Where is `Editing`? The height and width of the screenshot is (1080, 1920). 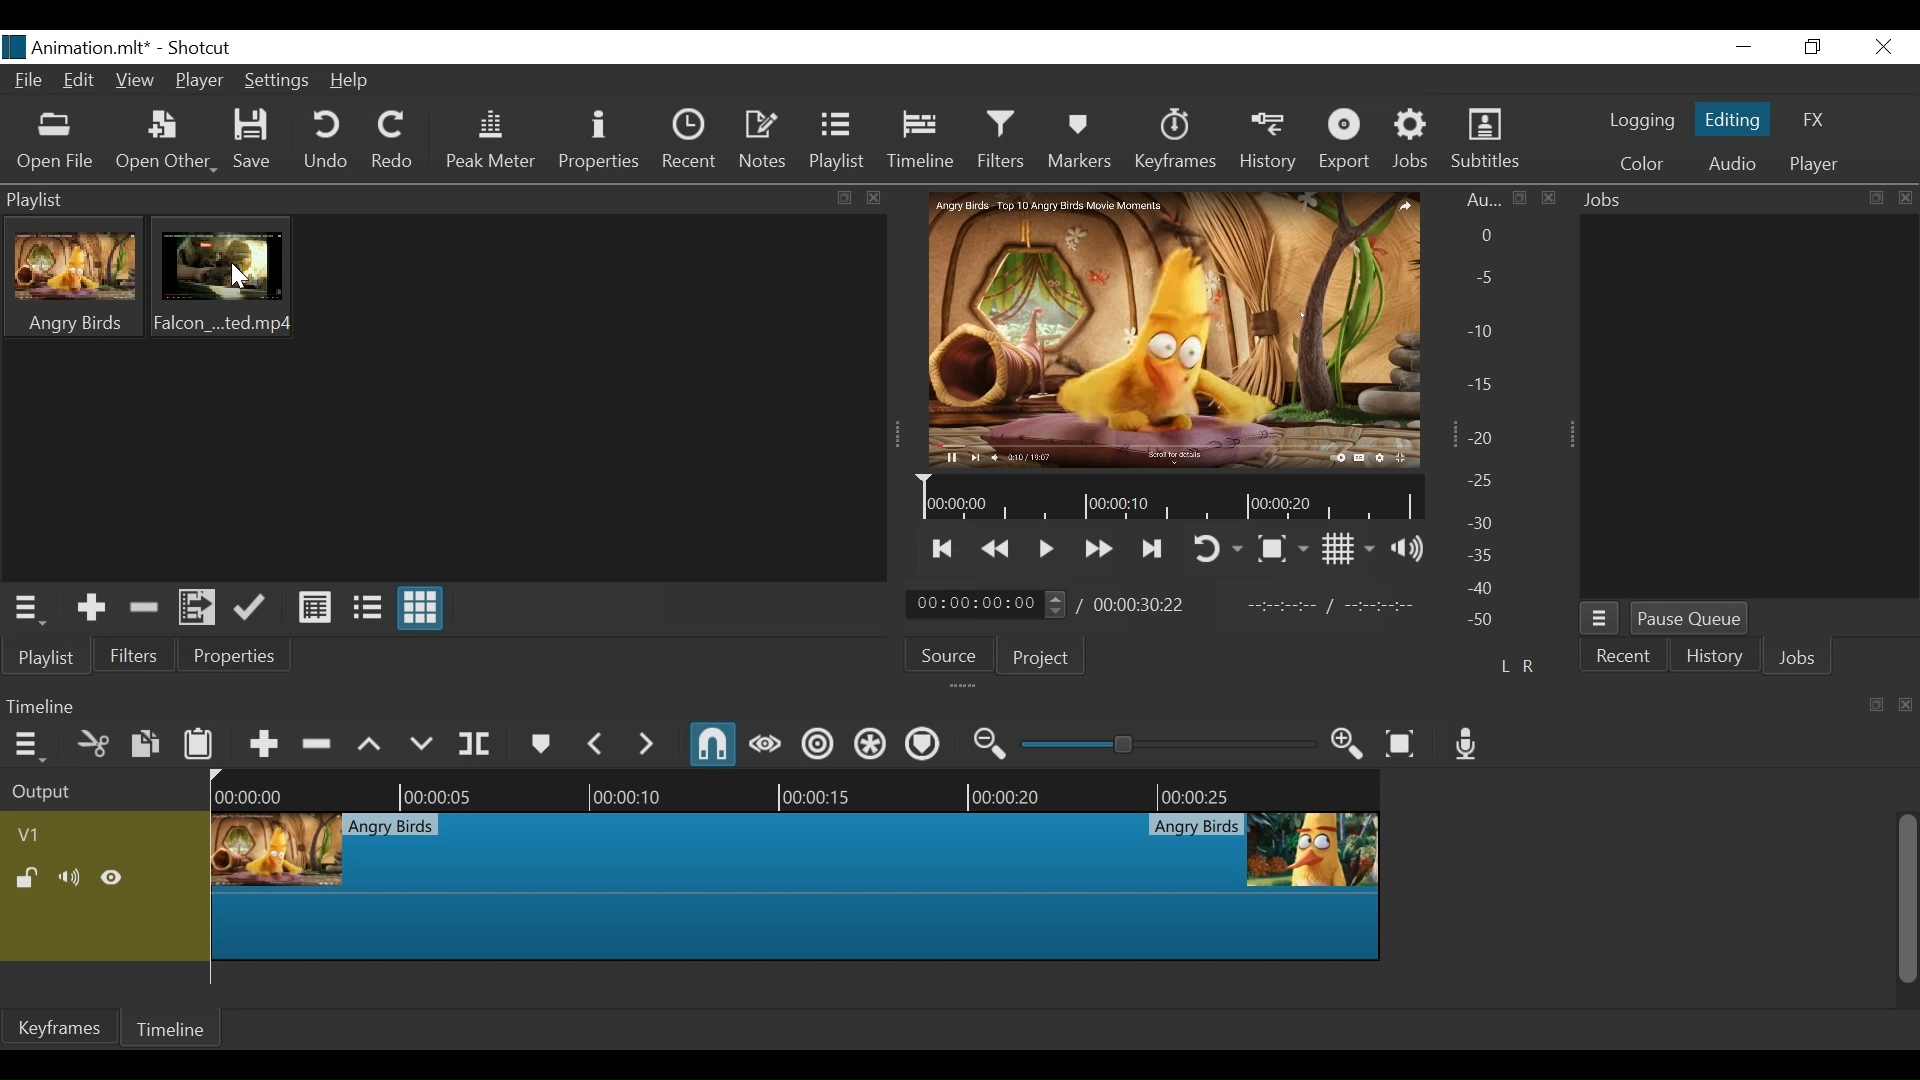 Editing is located at coordinates (1731, 120).